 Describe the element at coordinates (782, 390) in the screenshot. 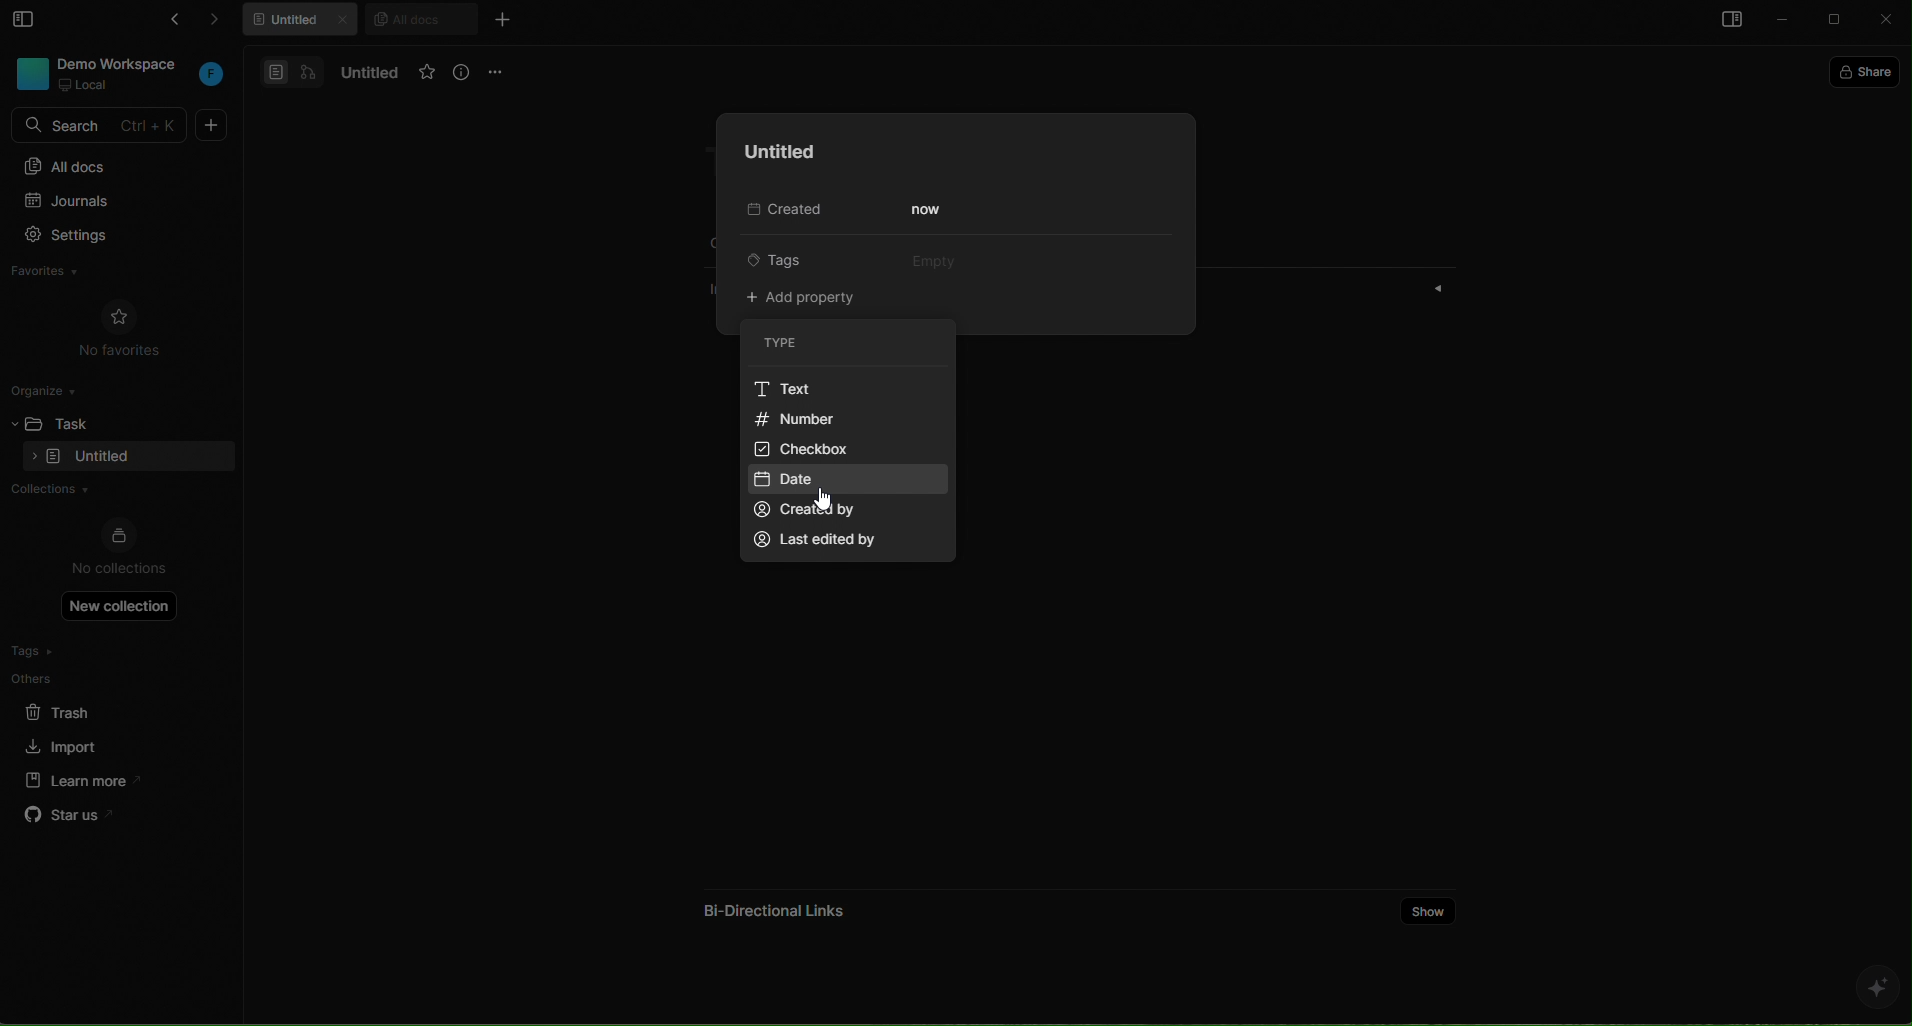

I see `Text` at that location.